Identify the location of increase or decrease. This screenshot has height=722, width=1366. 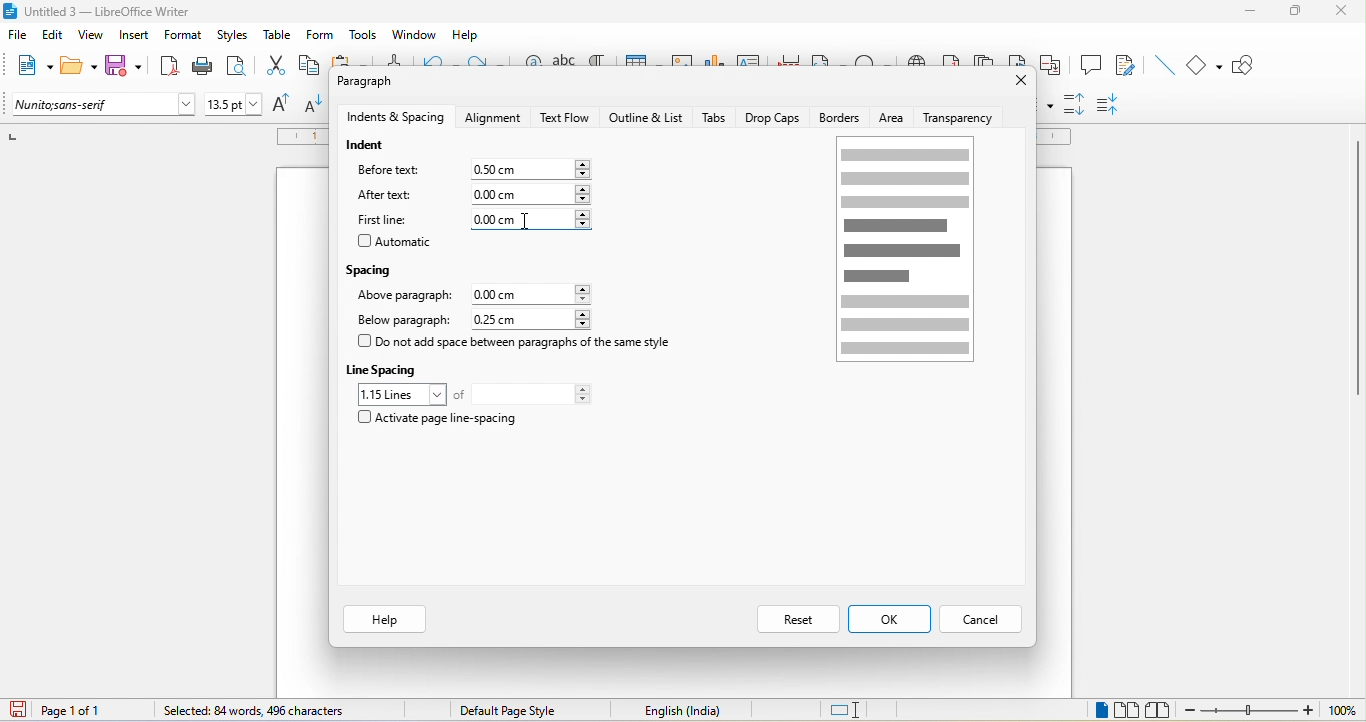
(581, 295).